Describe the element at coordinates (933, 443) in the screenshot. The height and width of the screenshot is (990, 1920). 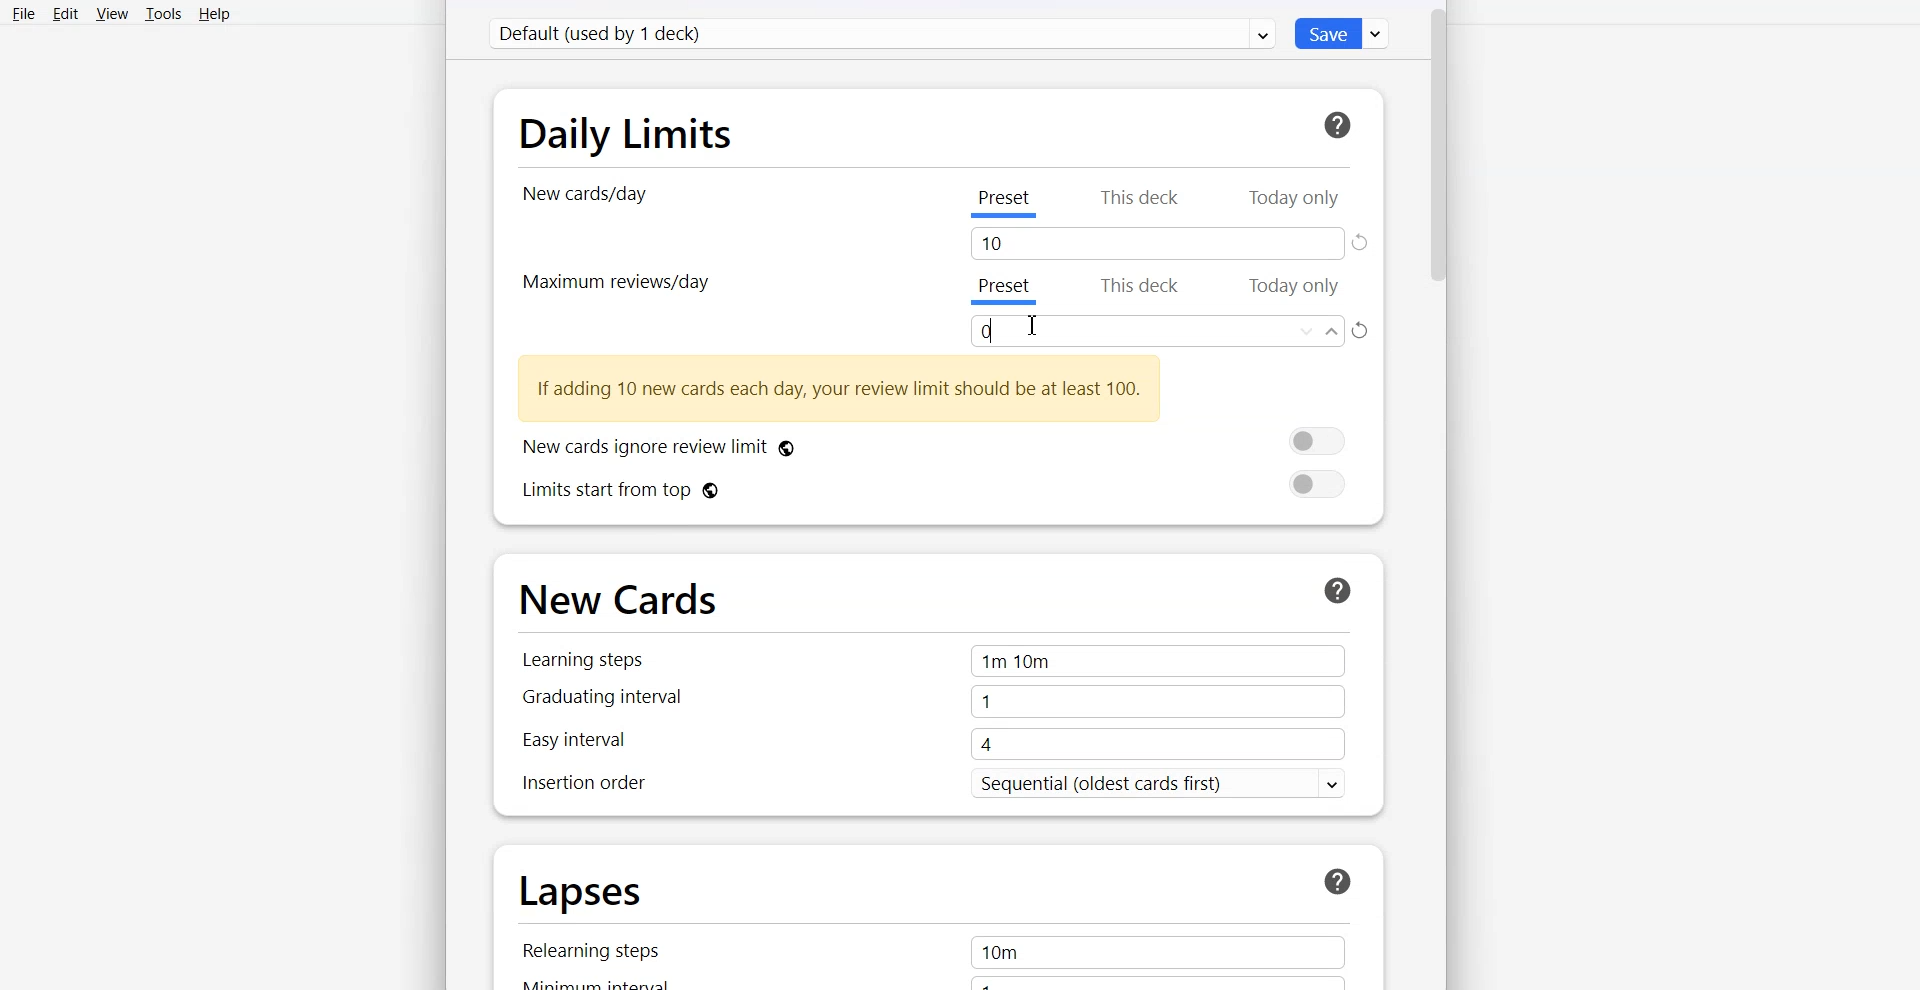
I see `New cards ignore review limit ` at that location.